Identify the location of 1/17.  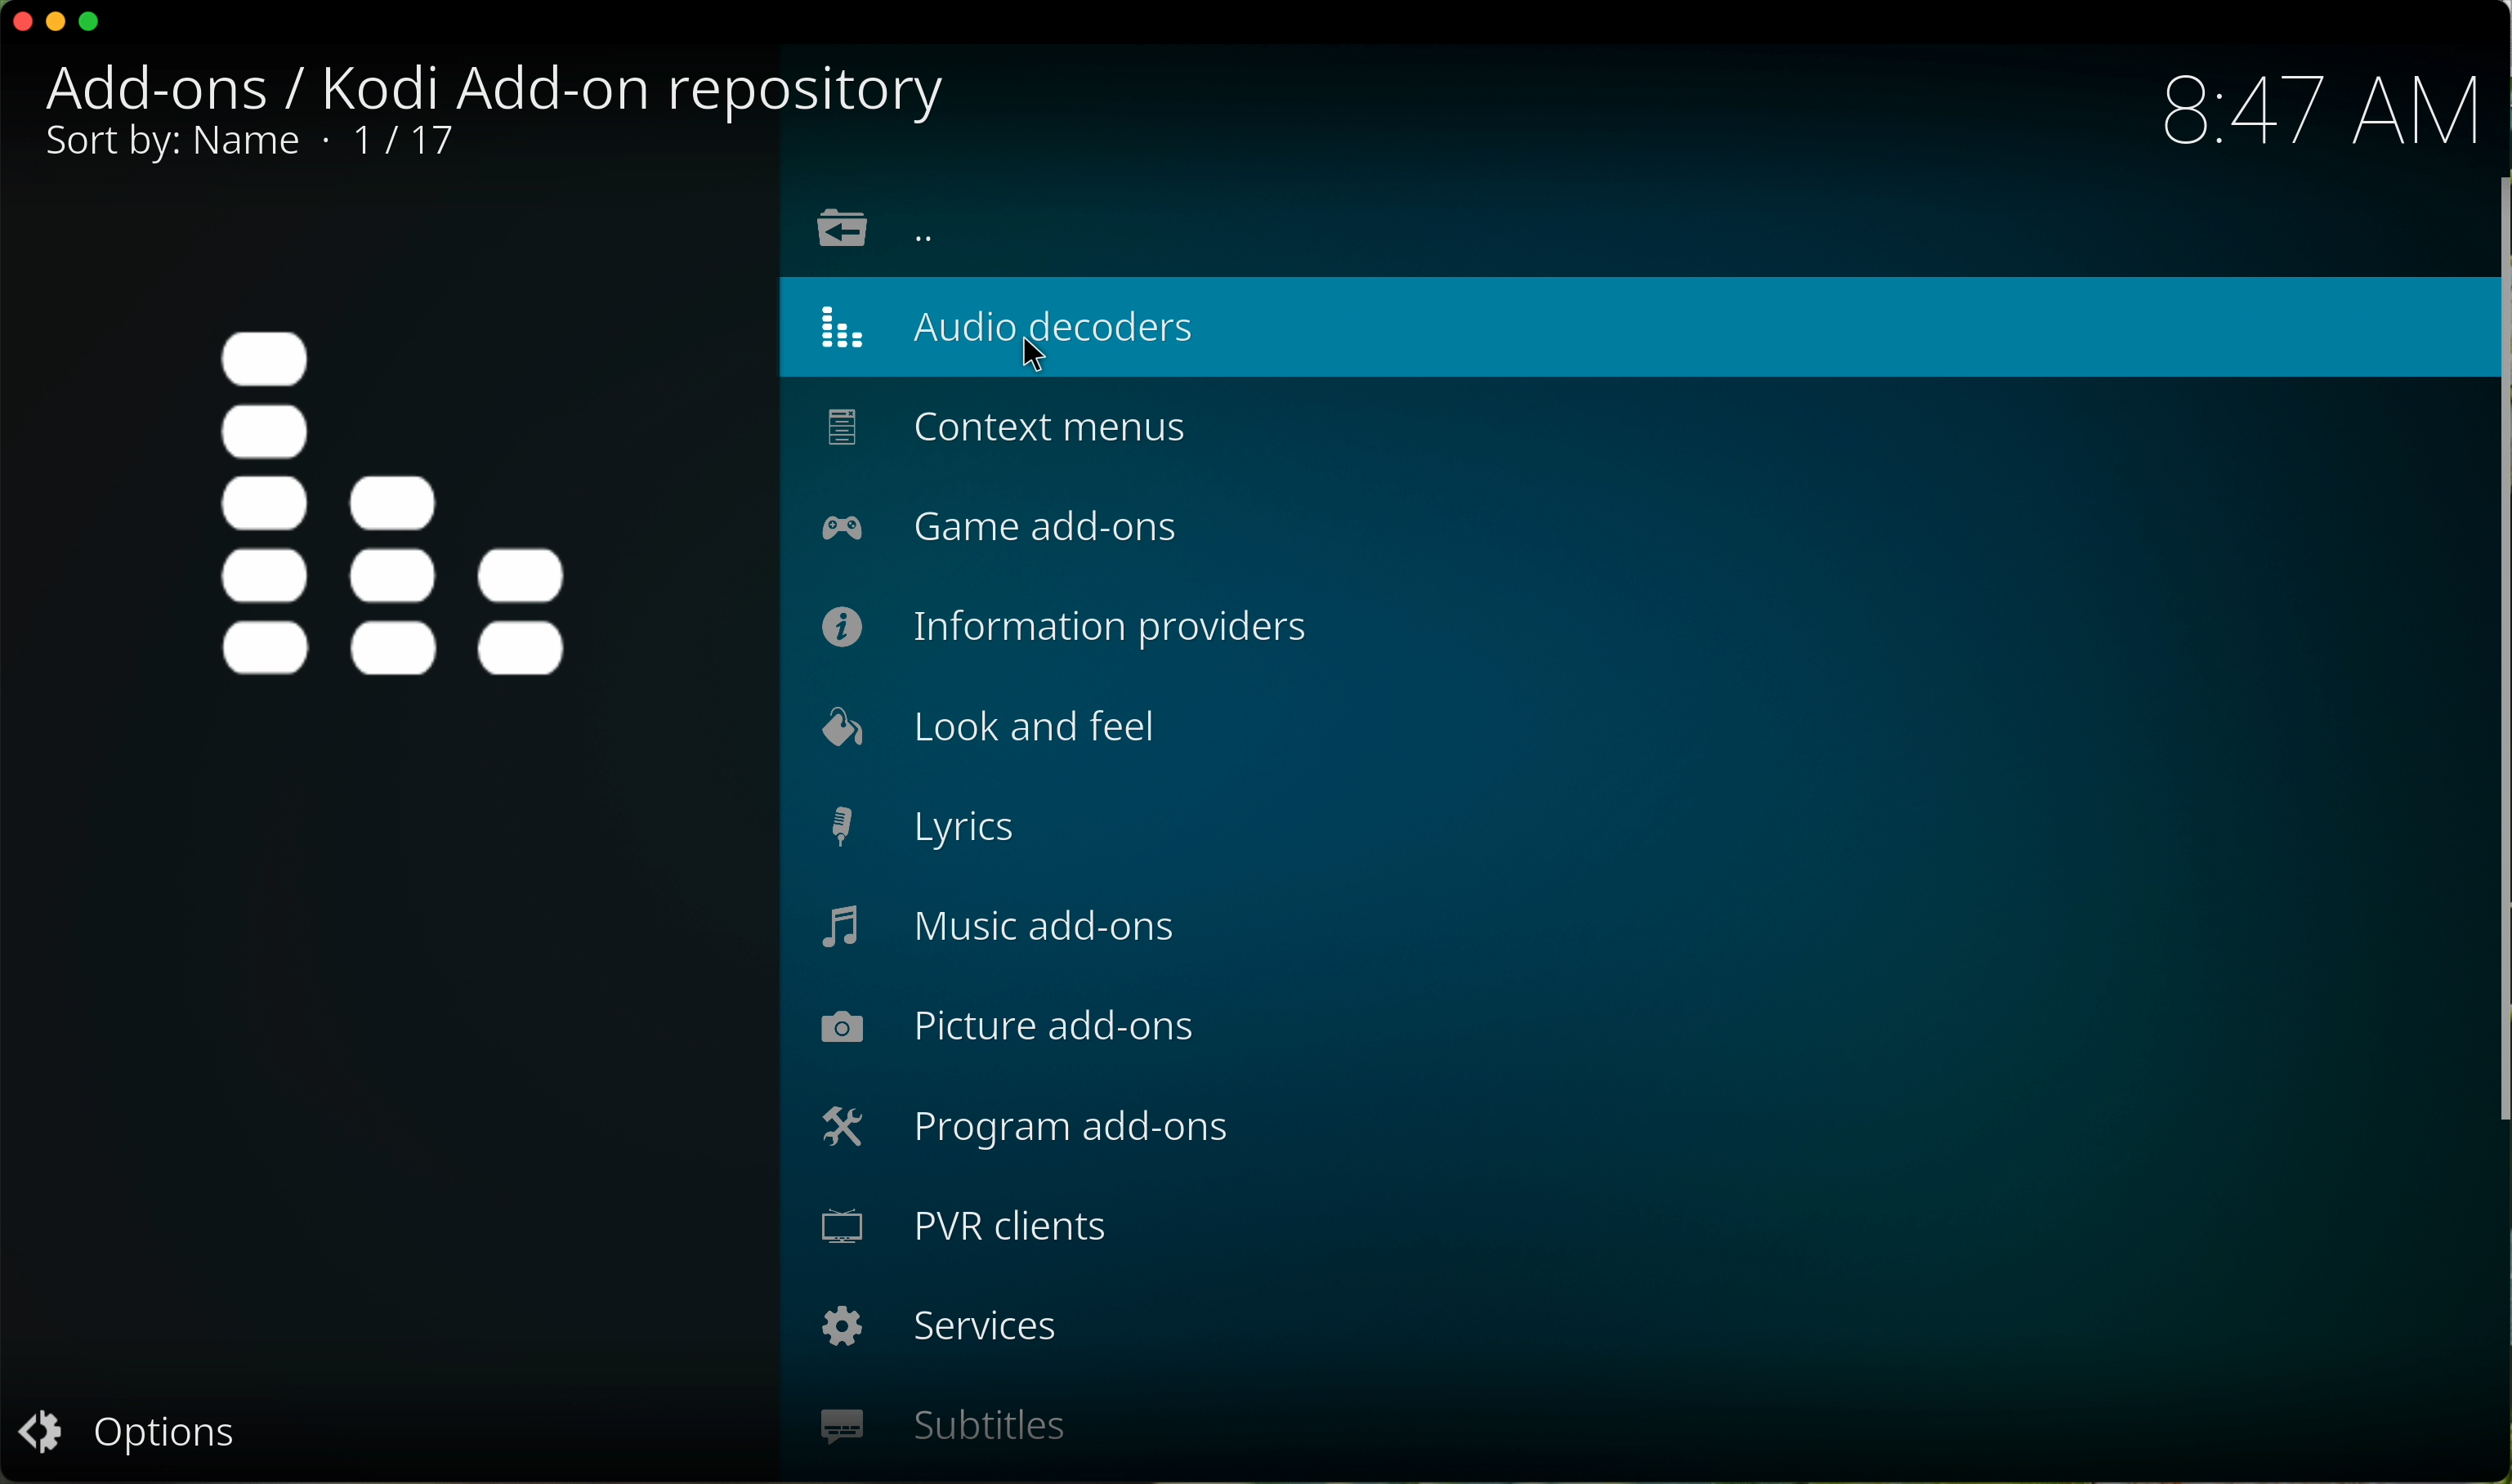
(246, 145).